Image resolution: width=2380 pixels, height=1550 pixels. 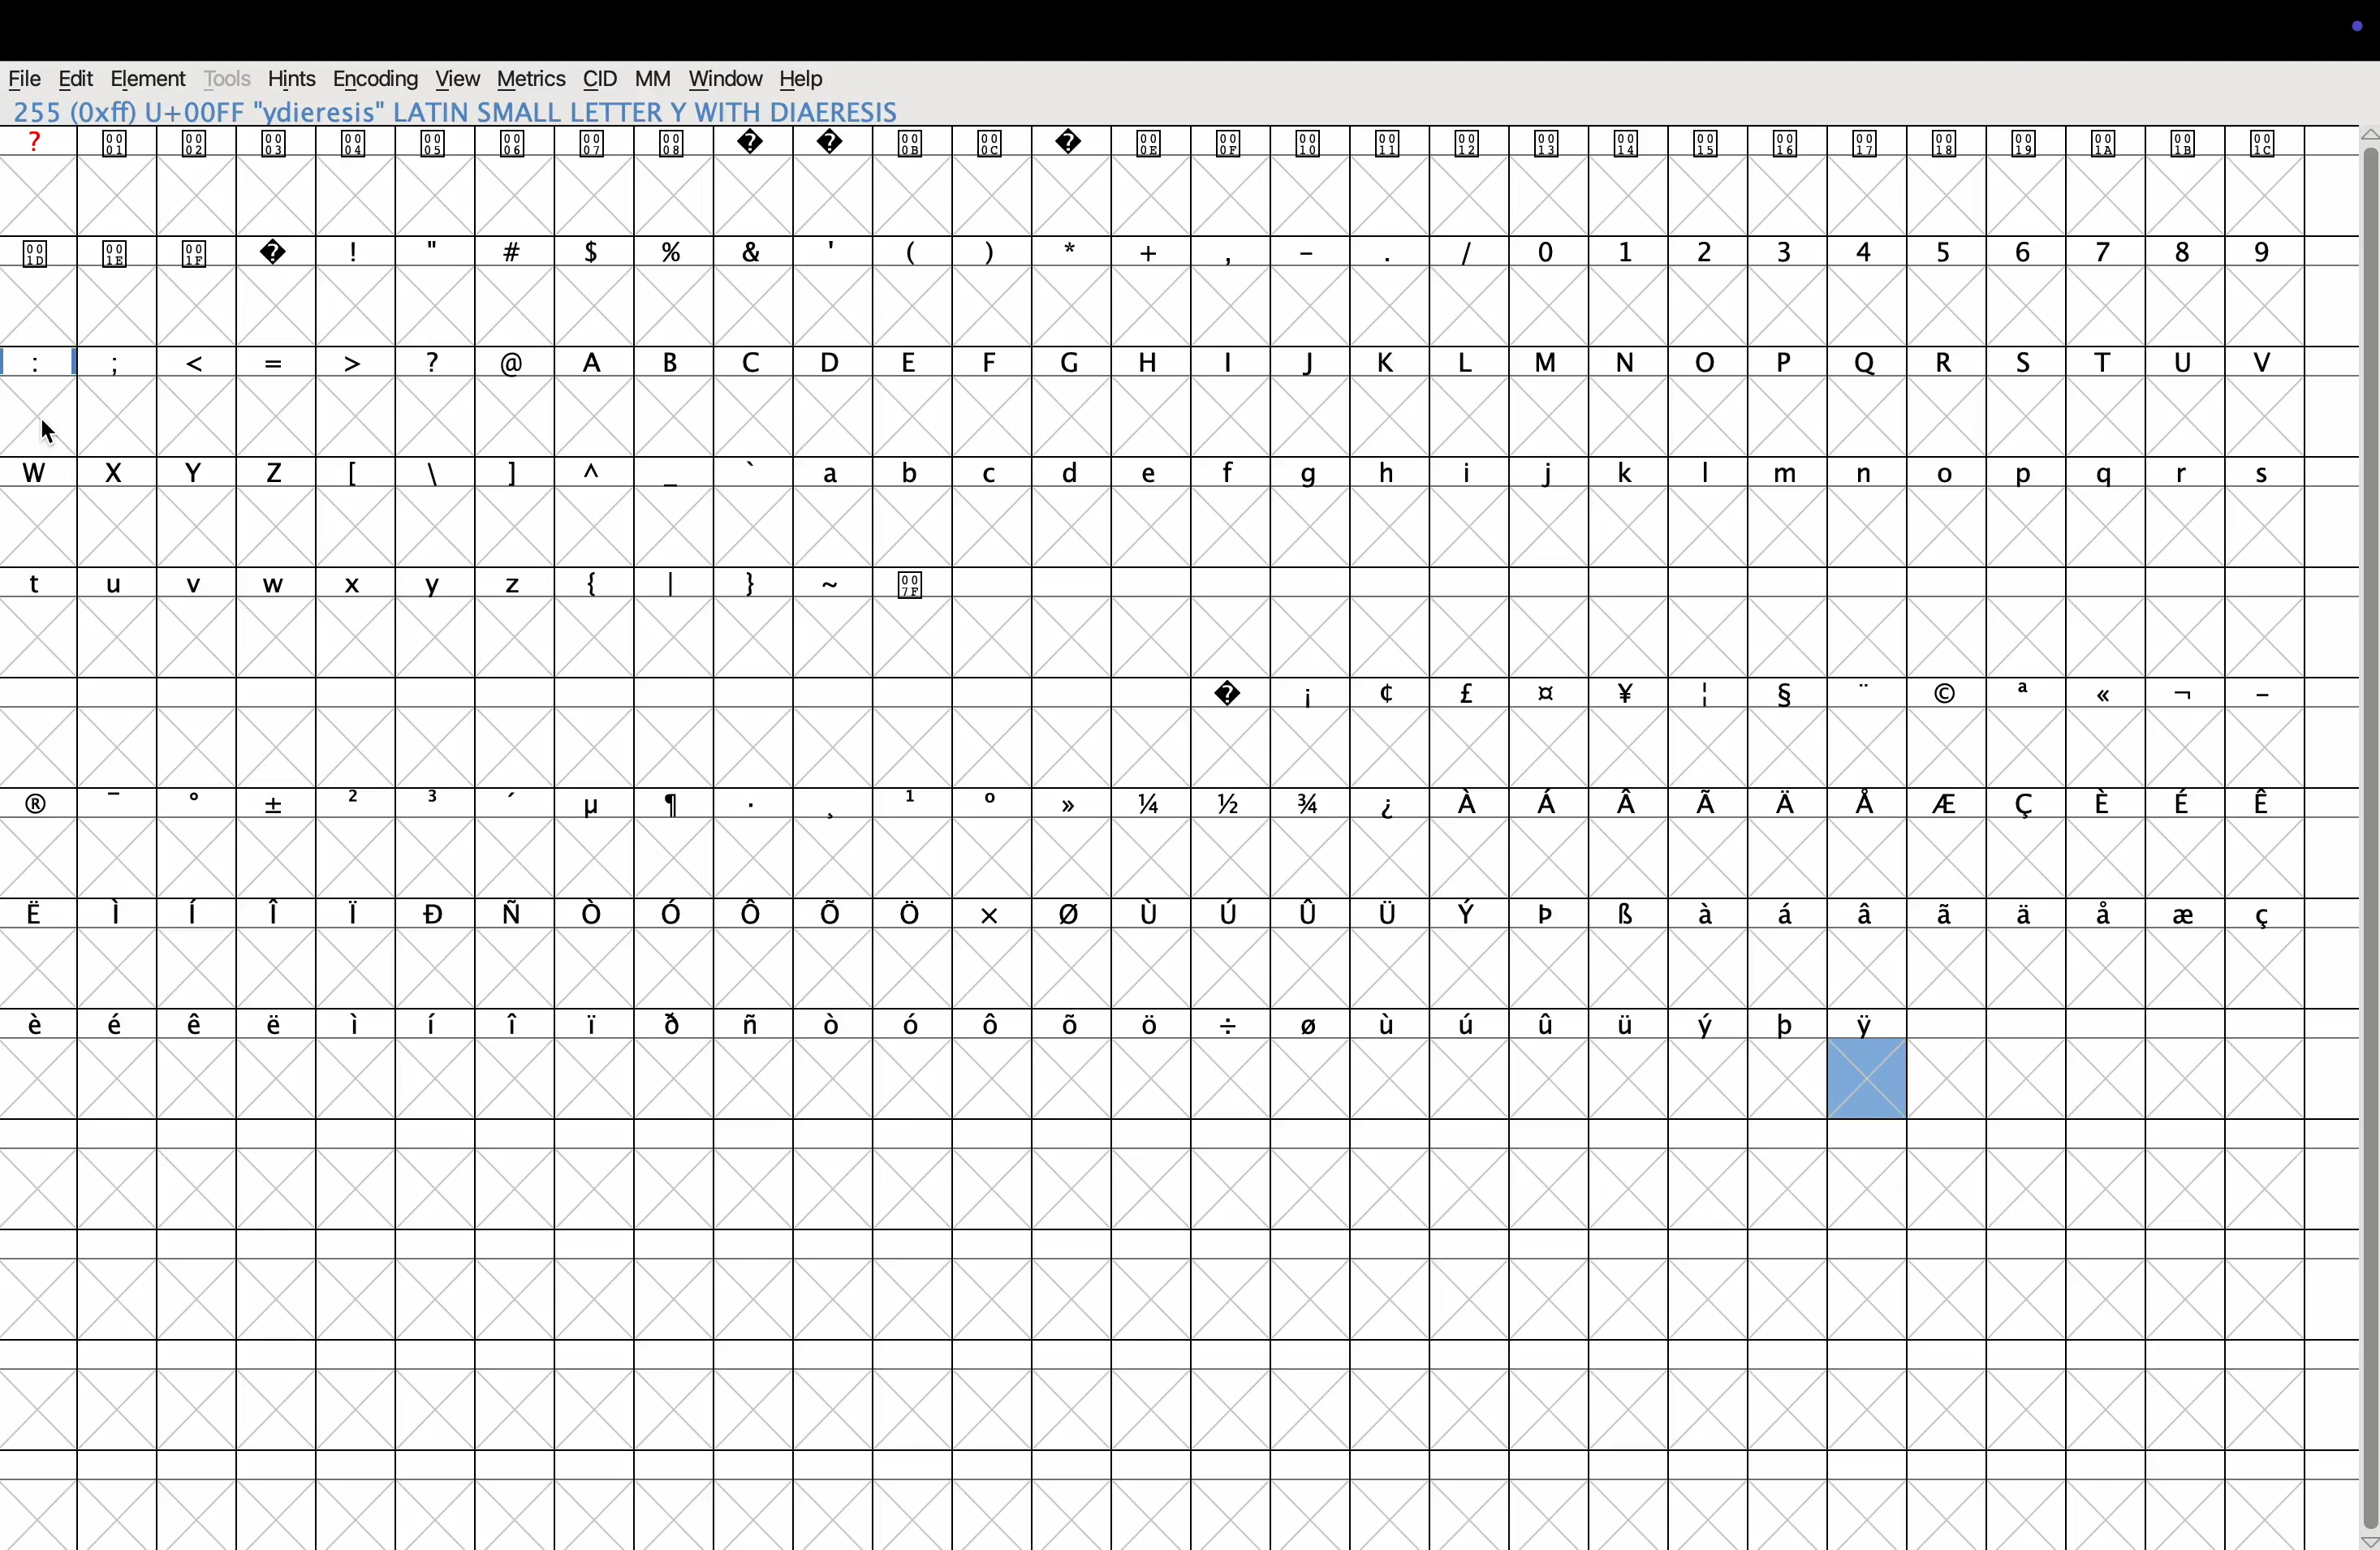 What do you see at coordinates (460, 112) in the screenshot?
I see `255 LATIN SMALL LETTER Y WITH DIAERESIS` at bounding box center [460, 112].